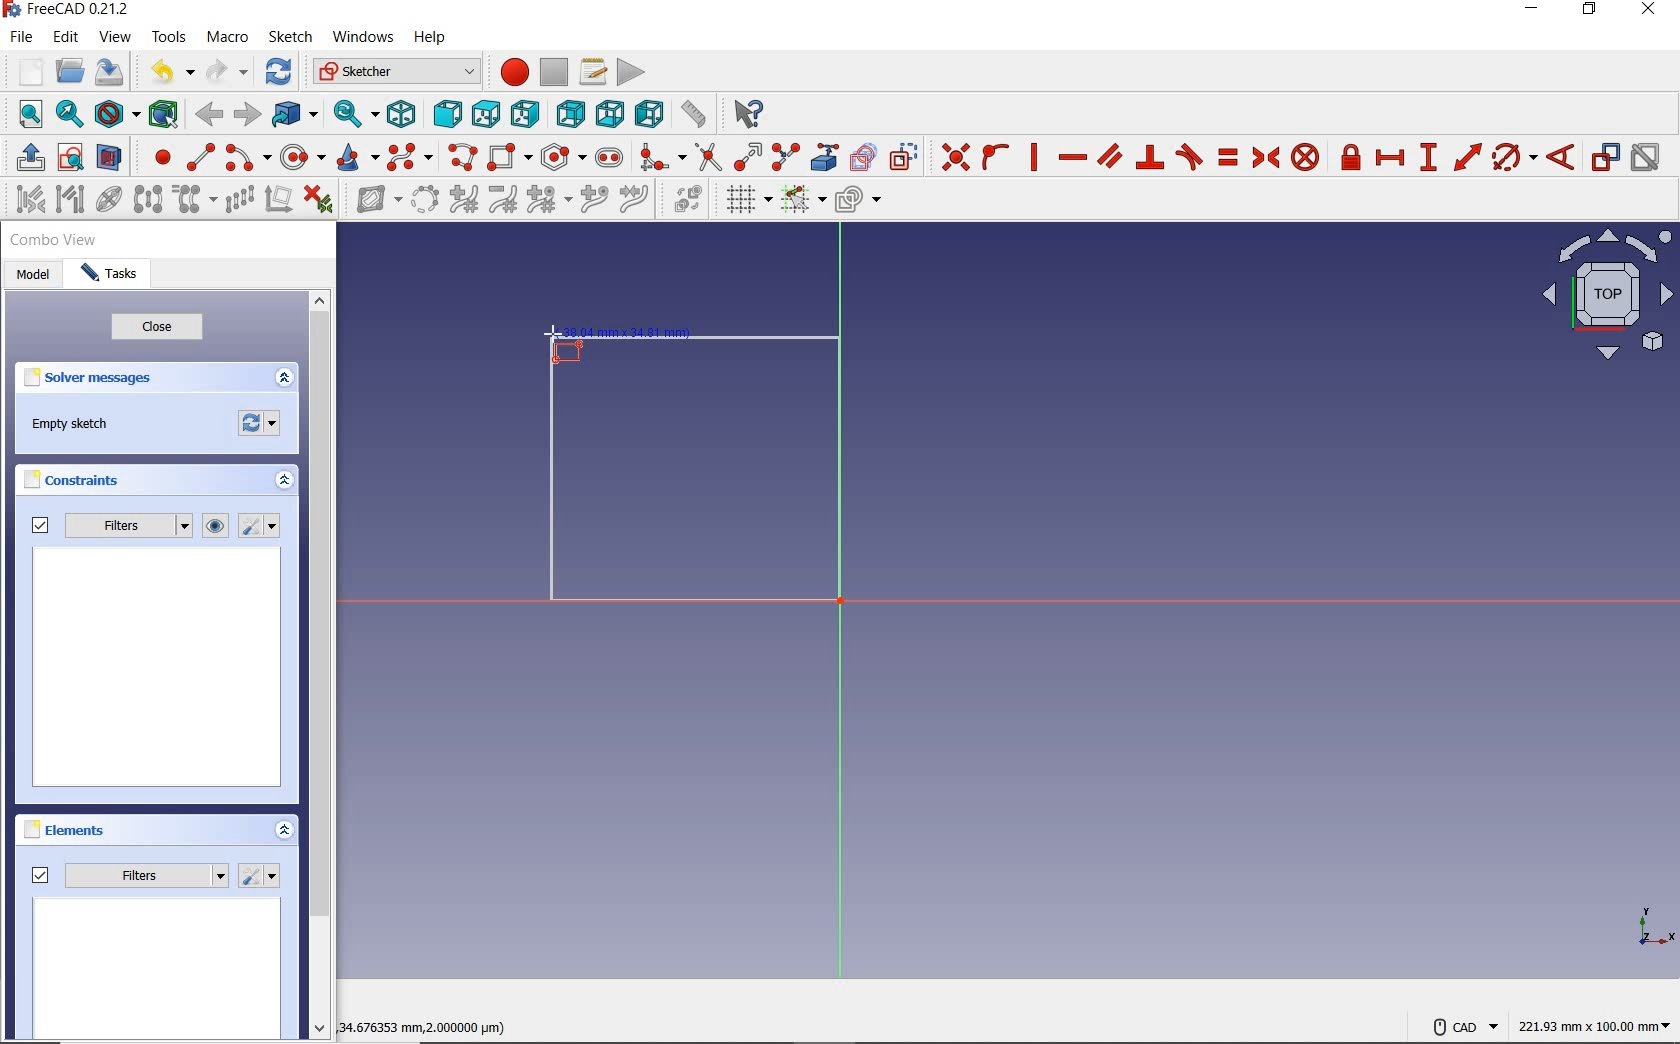 The image size is (1680, 1044). I want to click on solver messages, so click(122, 379).